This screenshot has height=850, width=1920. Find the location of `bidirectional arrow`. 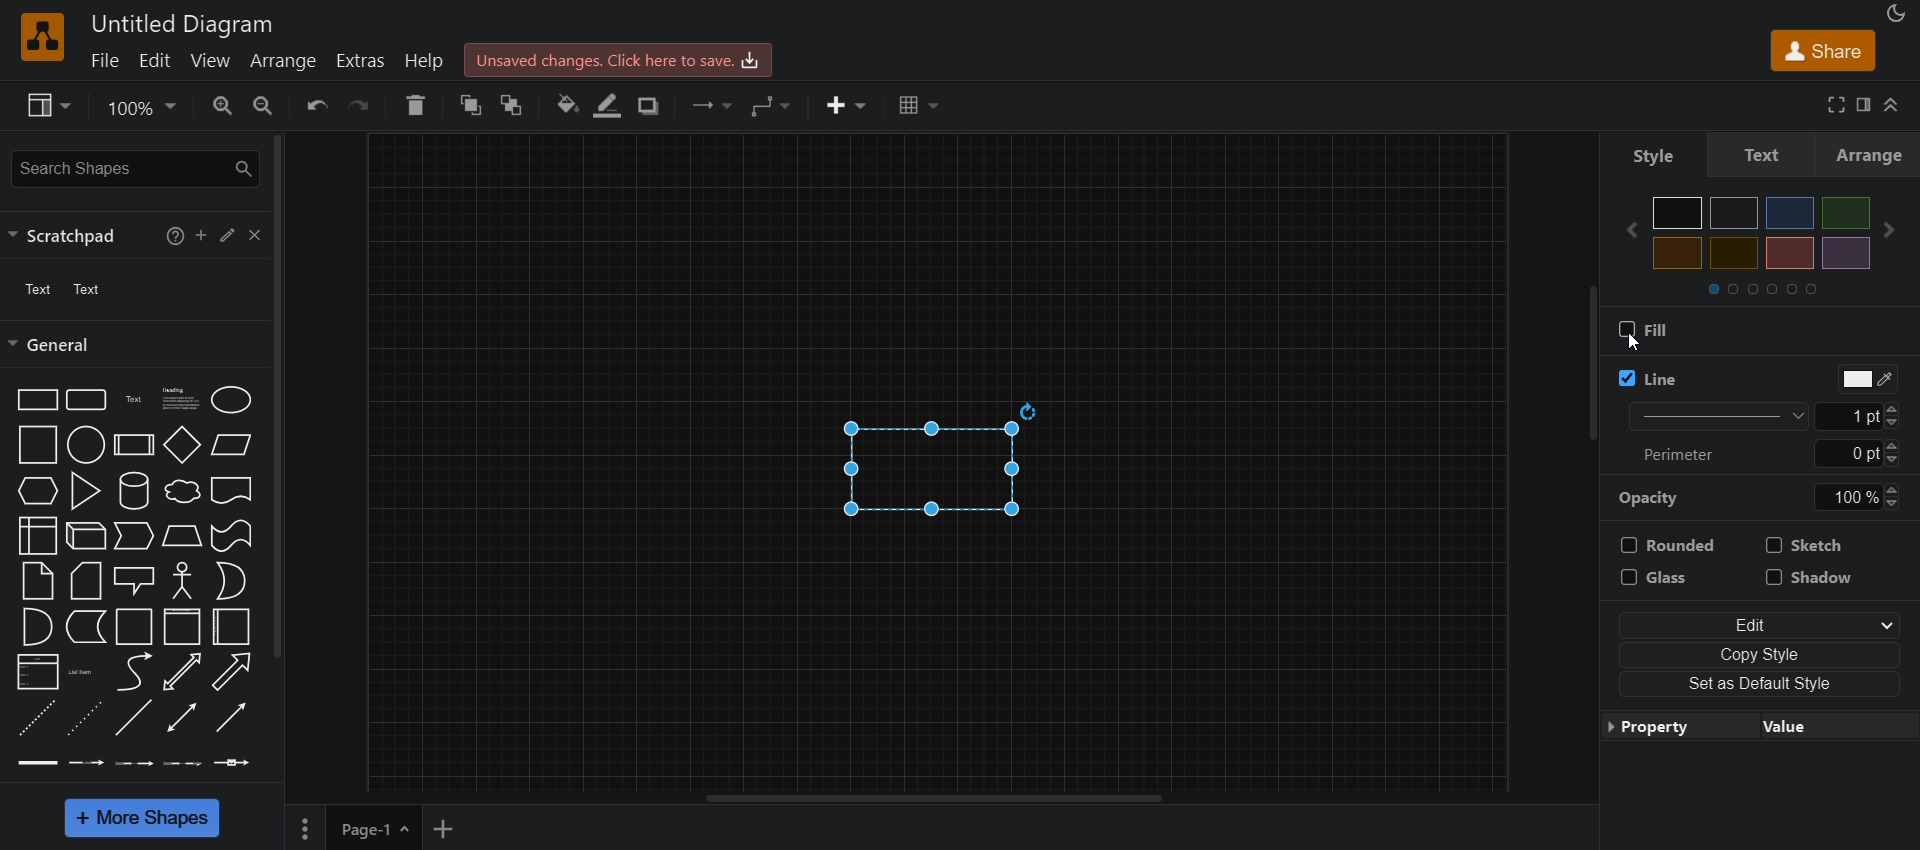

bidirectional arrow is located at coordinates (184, 672).